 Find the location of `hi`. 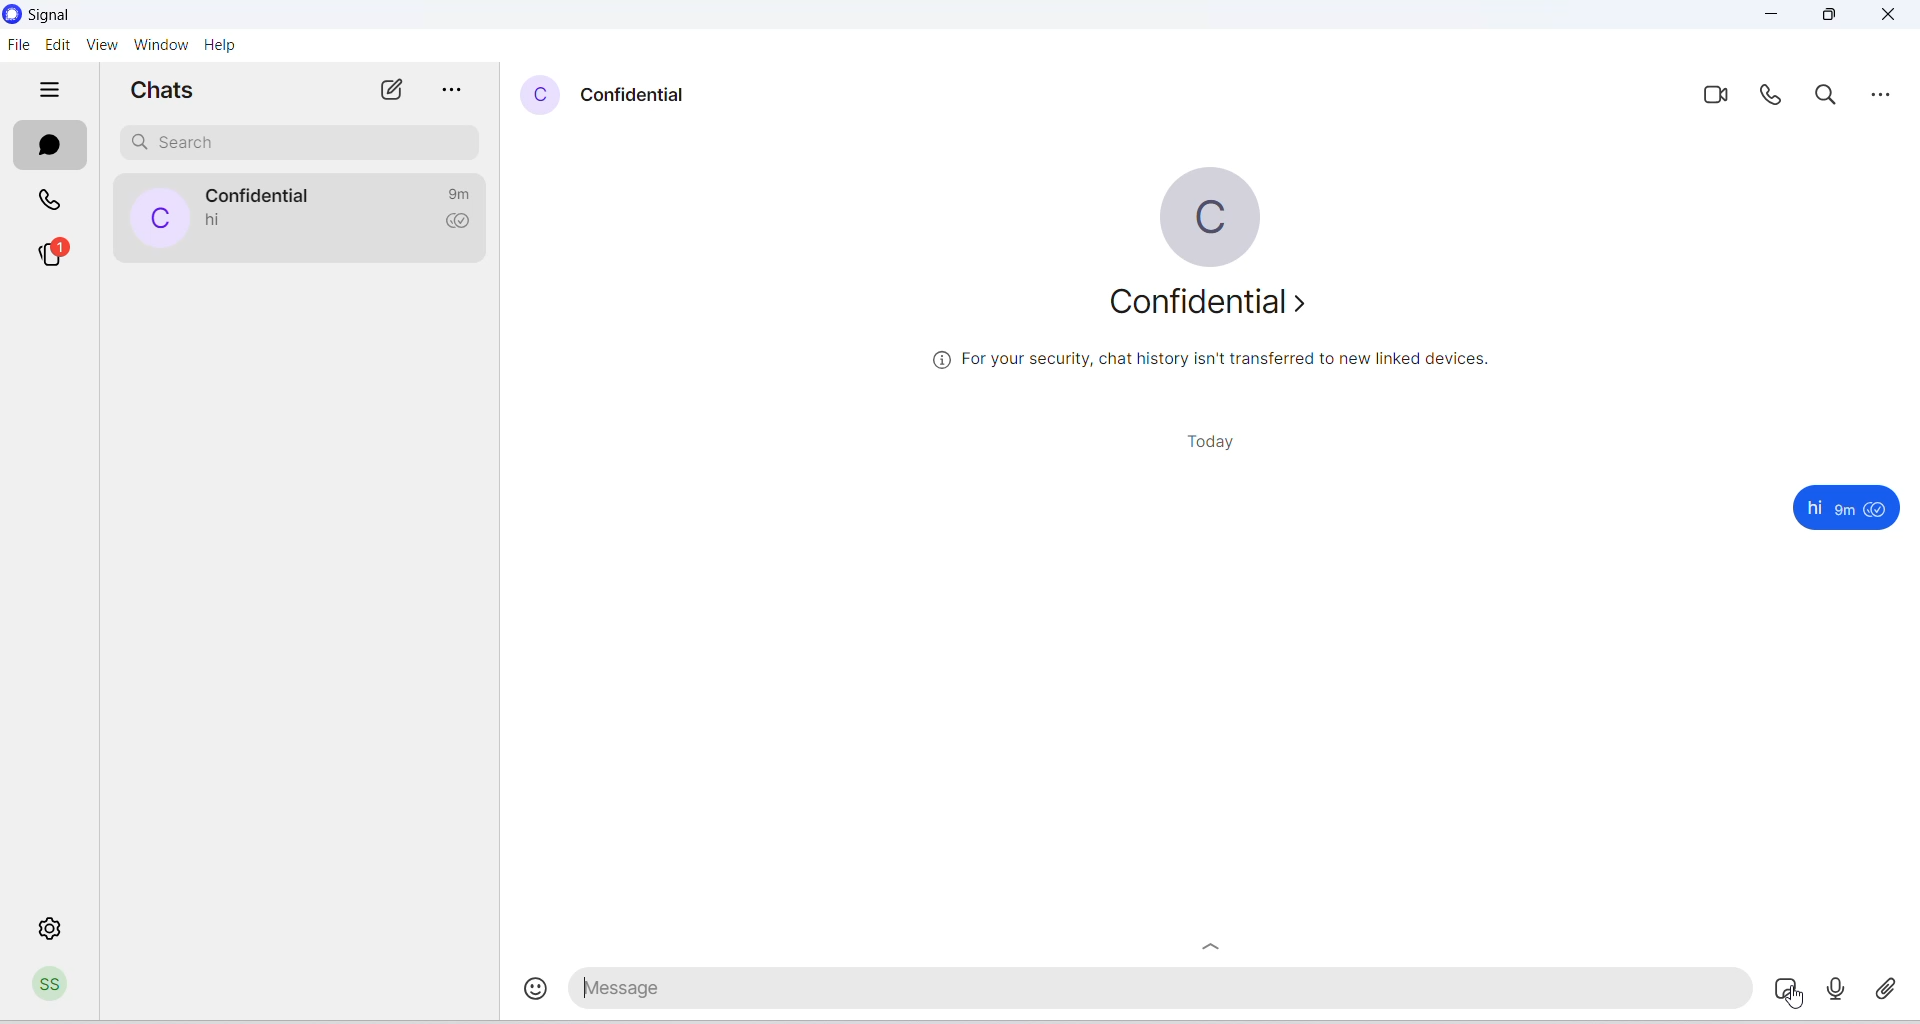

hi is located at coordinates (1813, 508).